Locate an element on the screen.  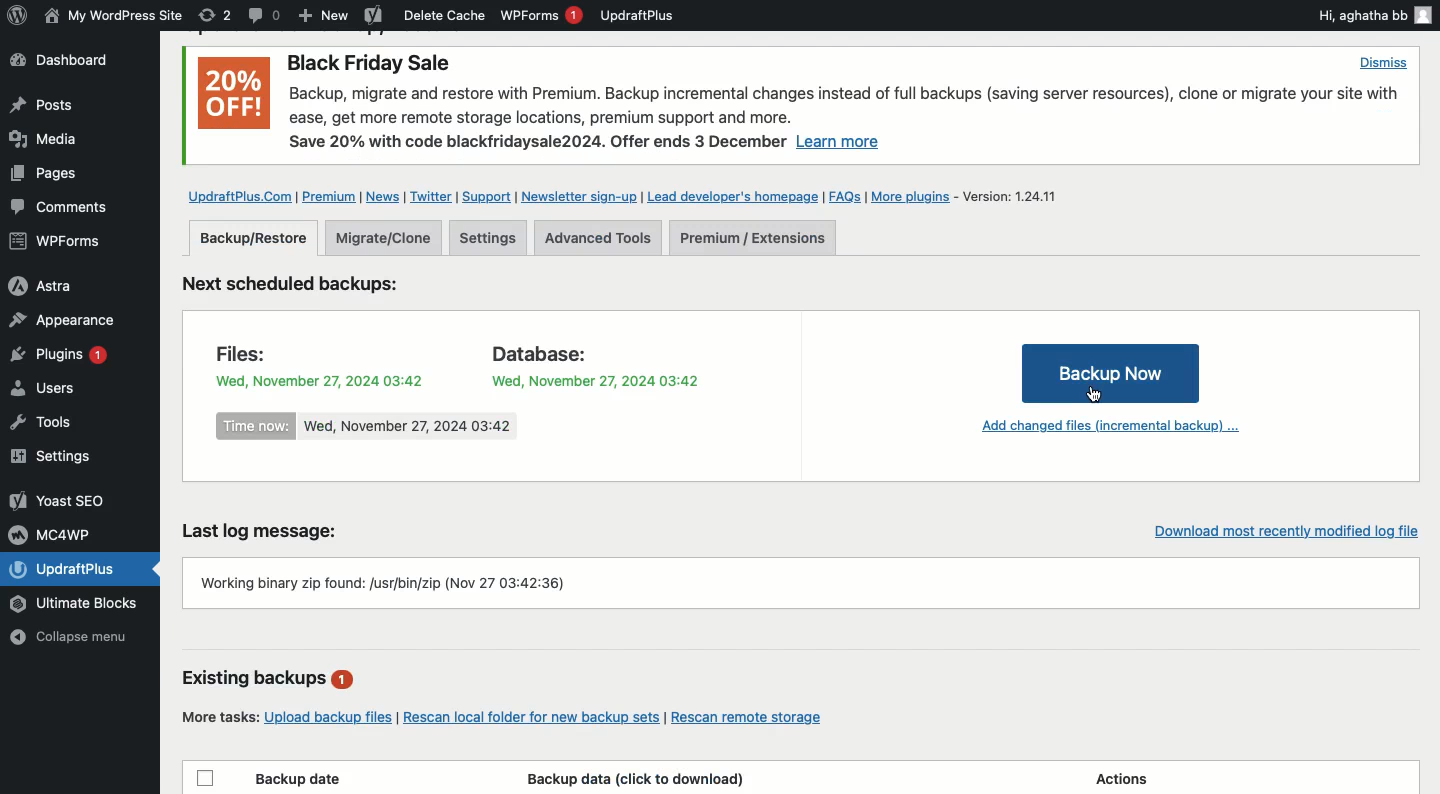
Lead developer's homepage is located at coordinates (735, 199).